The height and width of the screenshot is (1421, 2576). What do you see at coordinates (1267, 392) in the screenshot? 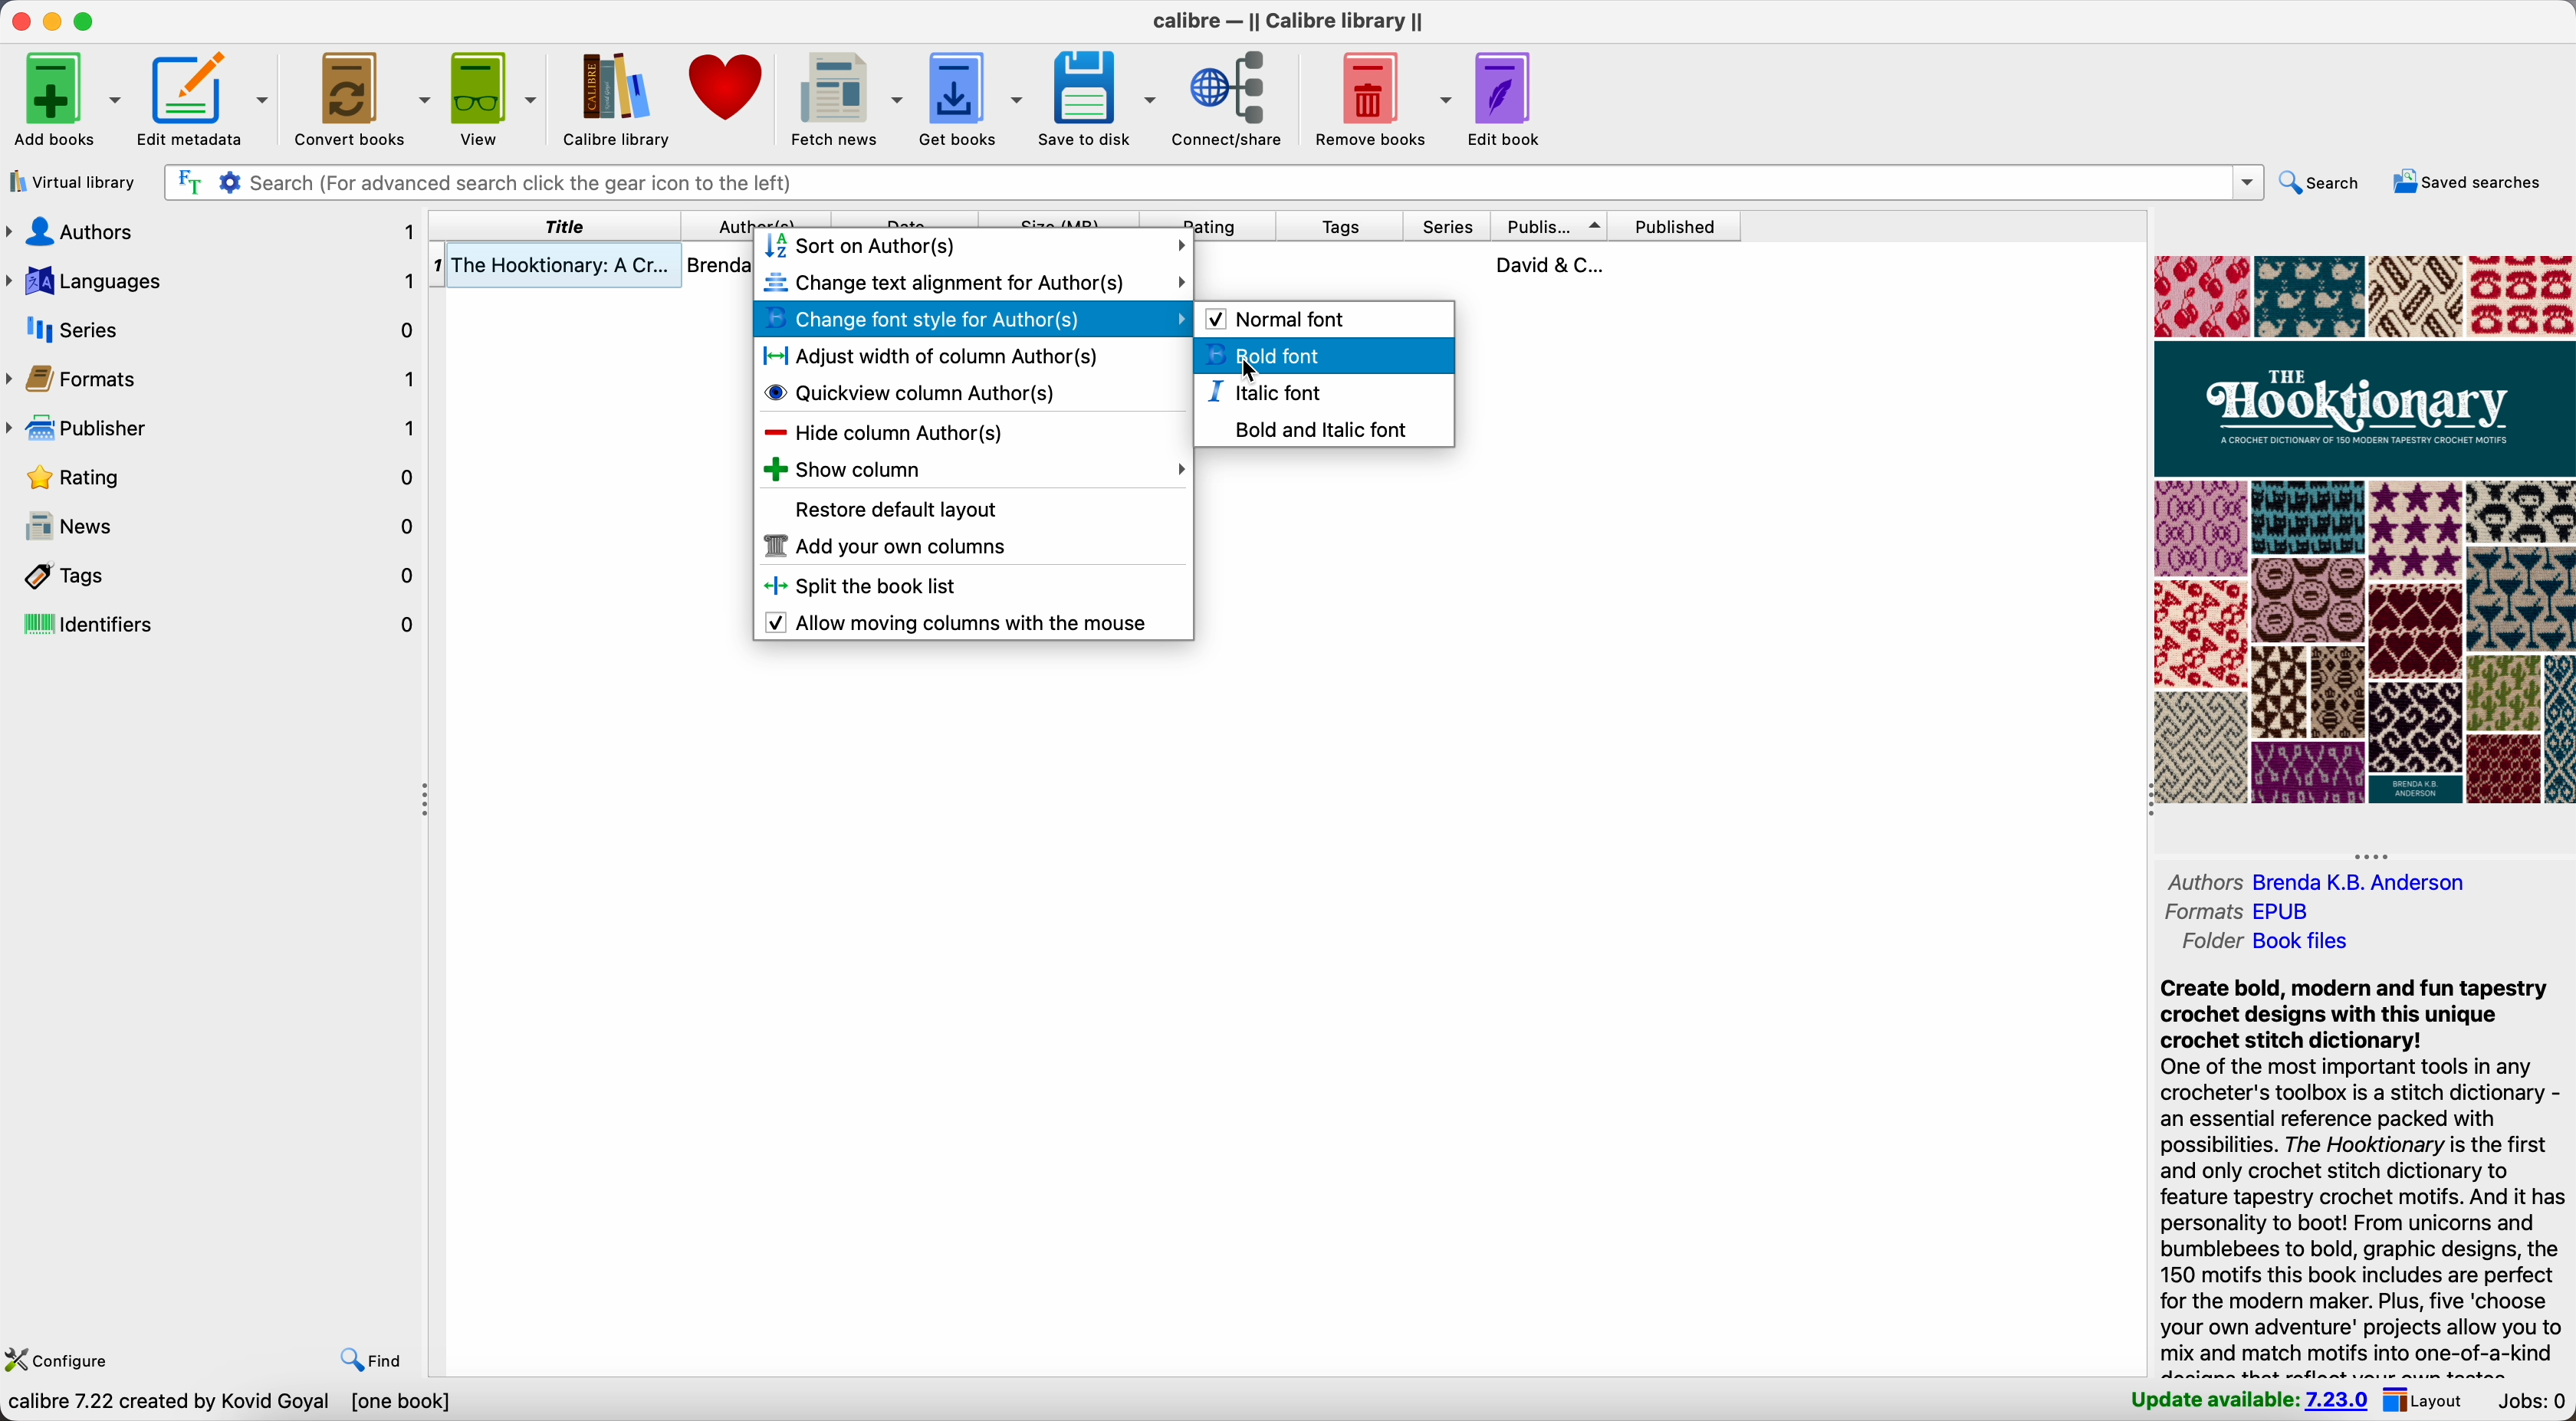
I see `italic font` at bounding box center [1267, 392].